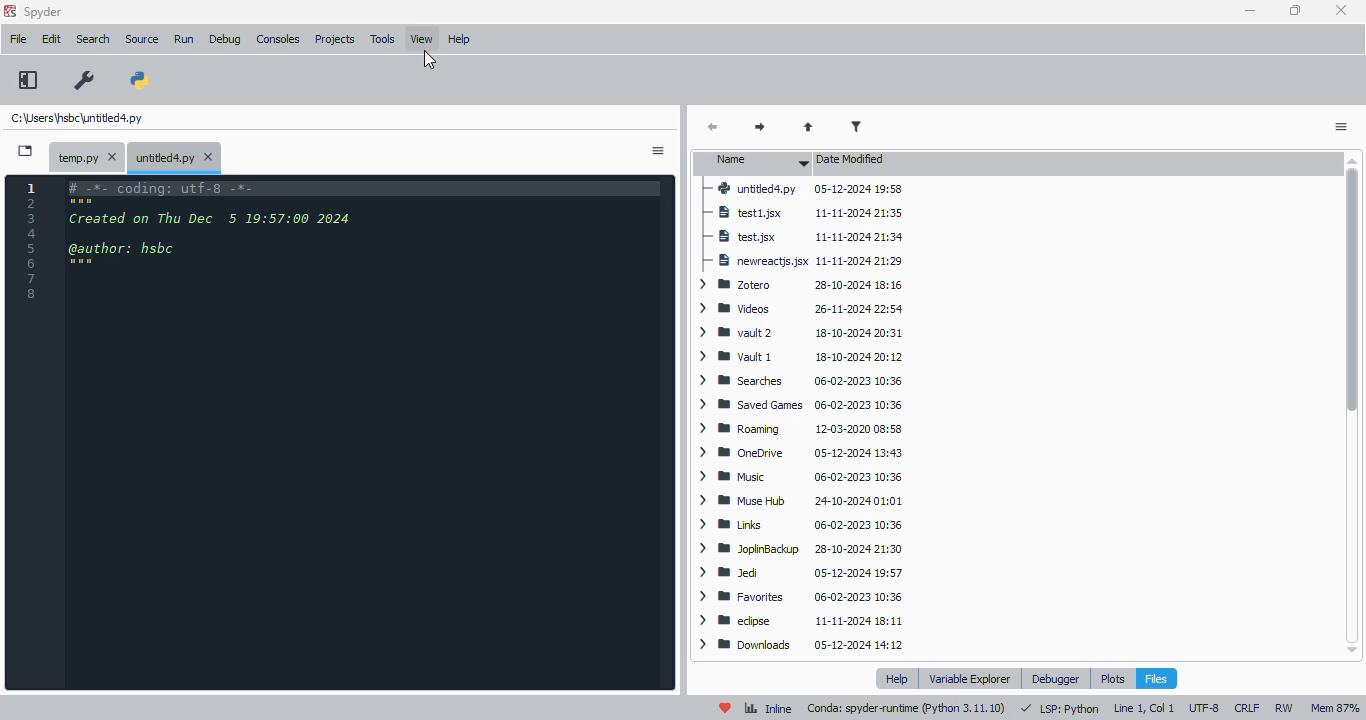 This screenshot has width=1366, height=720. What do you see at coordinates (801, 358) in the screenshot?
I see `vault 1` at bounding box center [801, 358].